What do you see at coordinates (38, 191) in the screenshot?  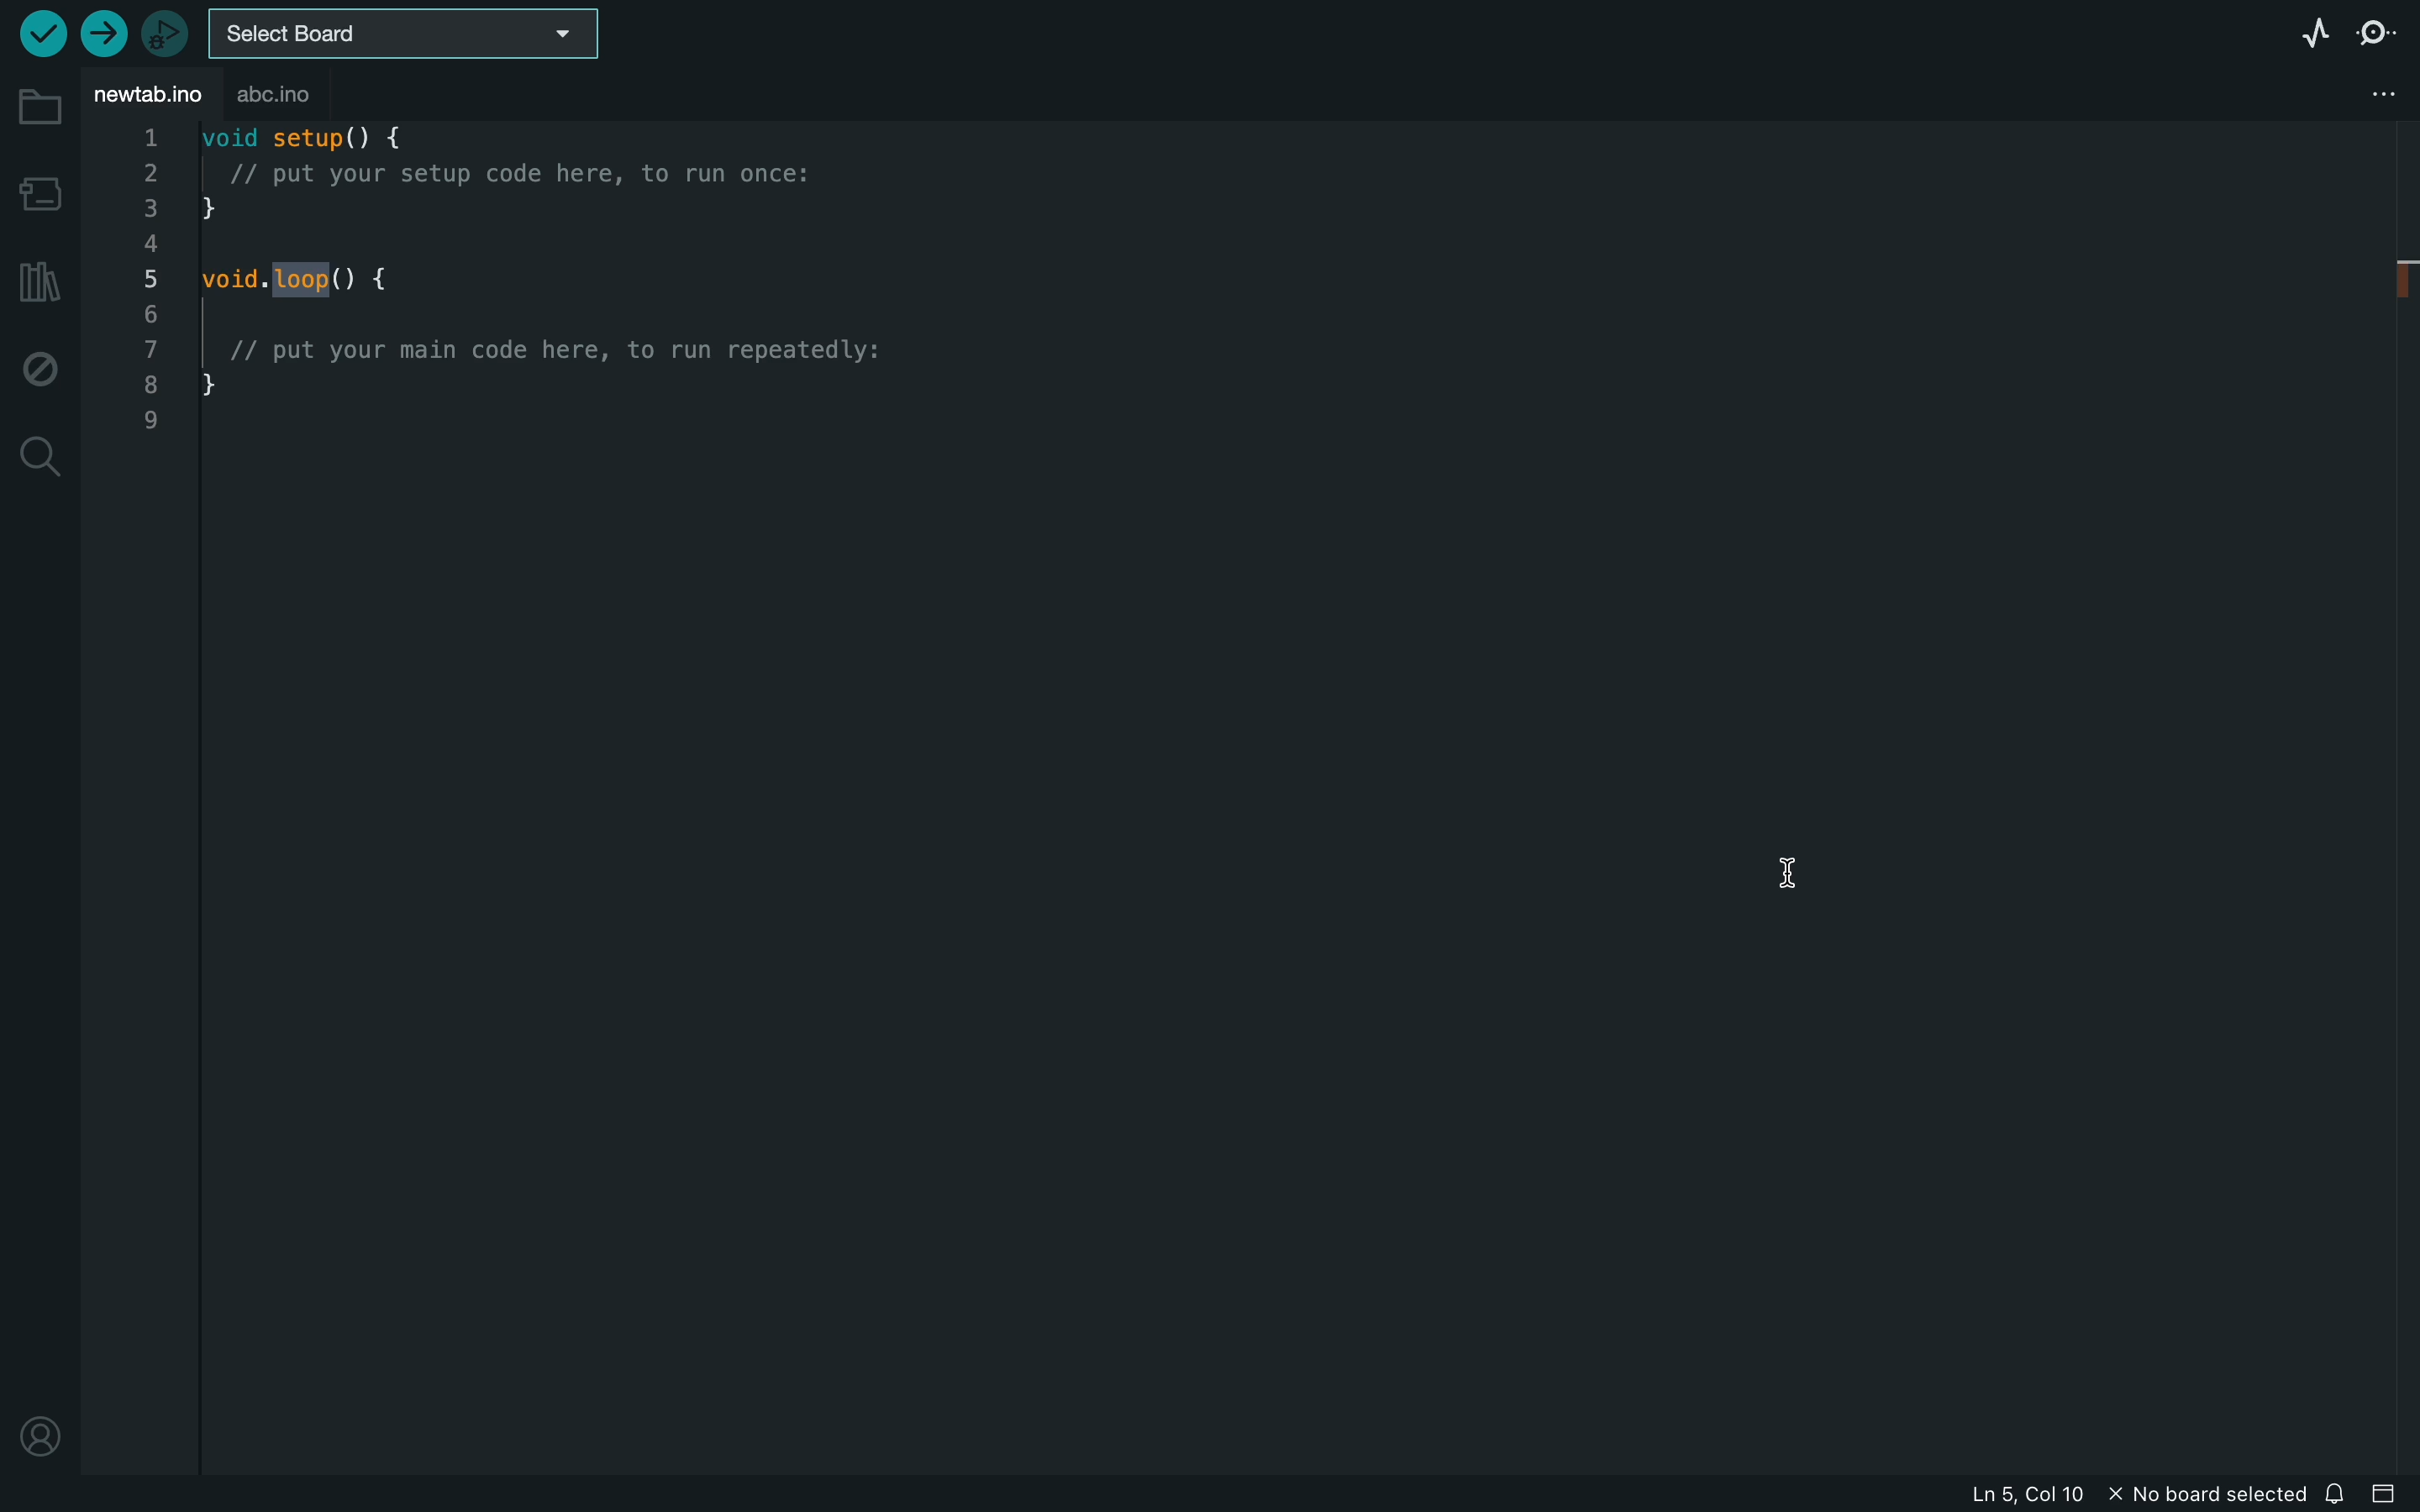 I see `board manager` at bounding box center [38, 191].